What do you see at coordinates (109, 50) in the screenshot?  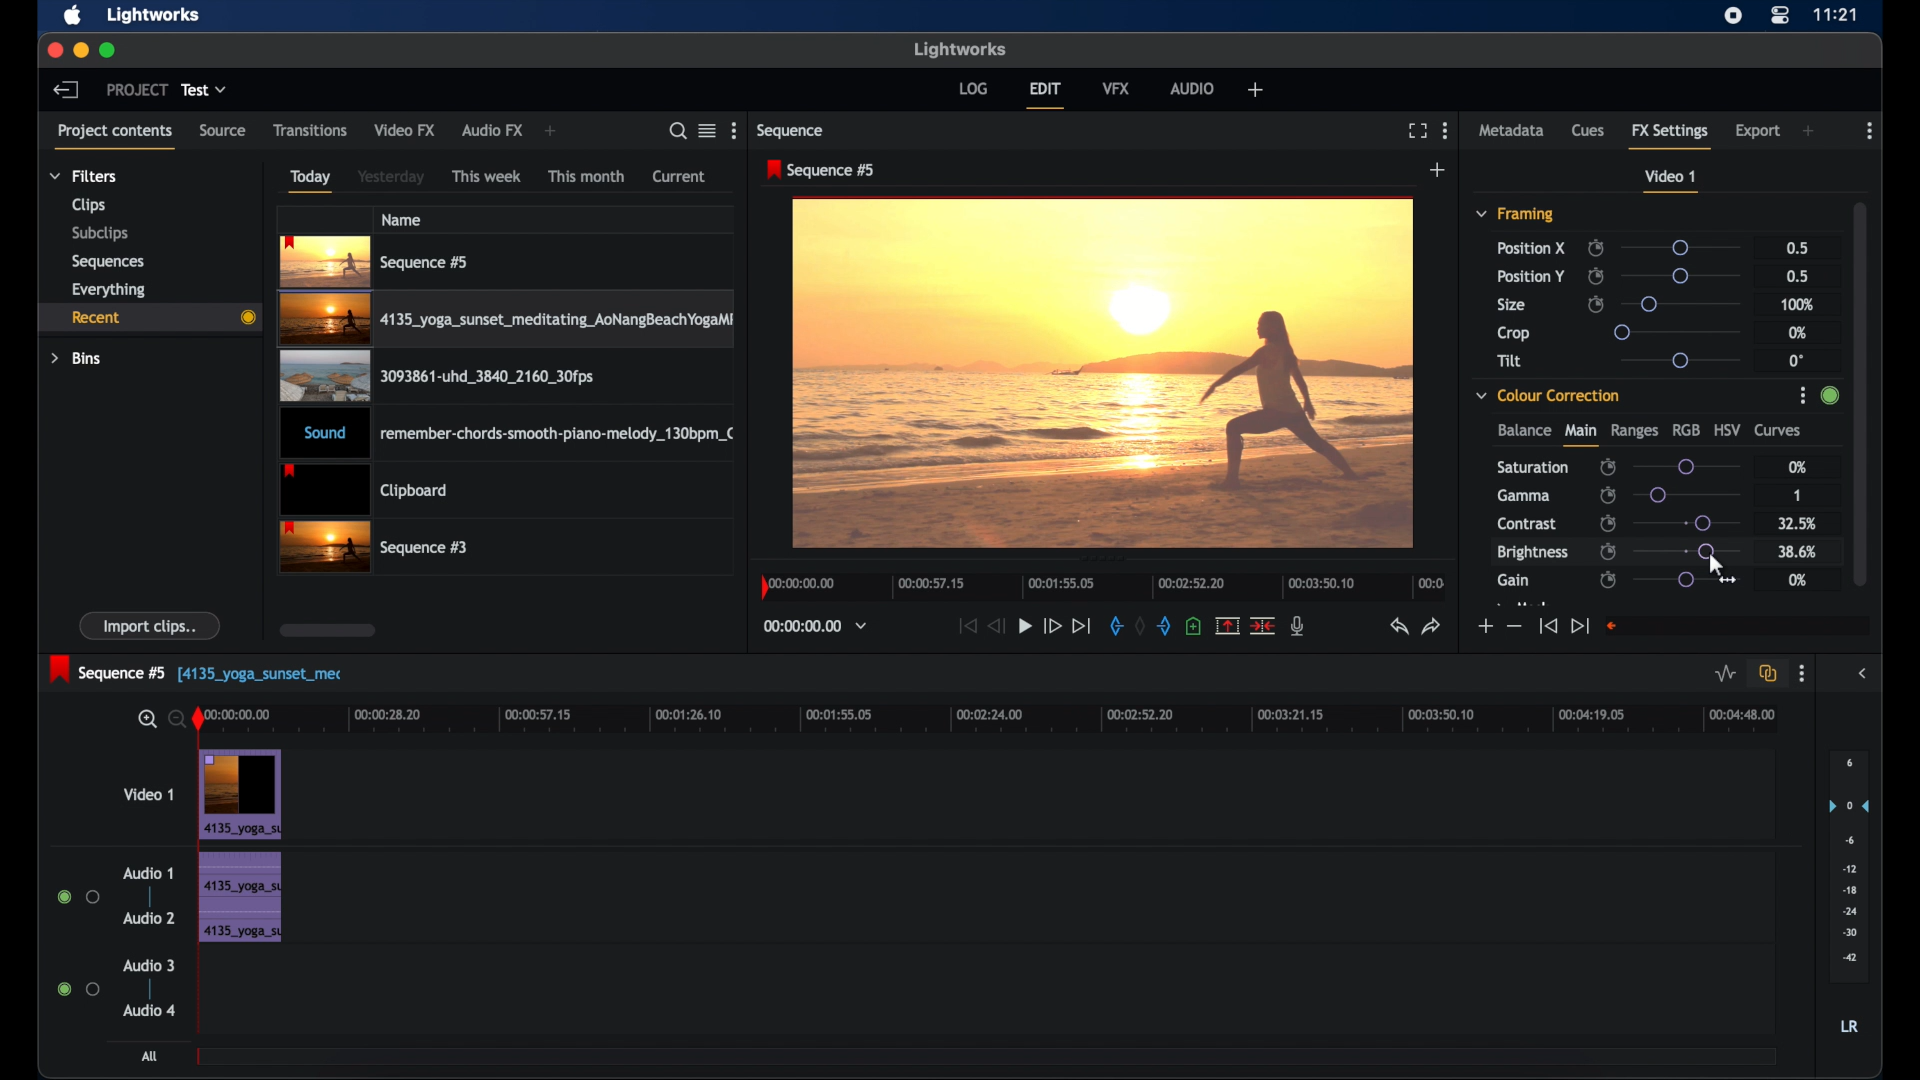 I see `maximize` at bounding box center [109, 50].